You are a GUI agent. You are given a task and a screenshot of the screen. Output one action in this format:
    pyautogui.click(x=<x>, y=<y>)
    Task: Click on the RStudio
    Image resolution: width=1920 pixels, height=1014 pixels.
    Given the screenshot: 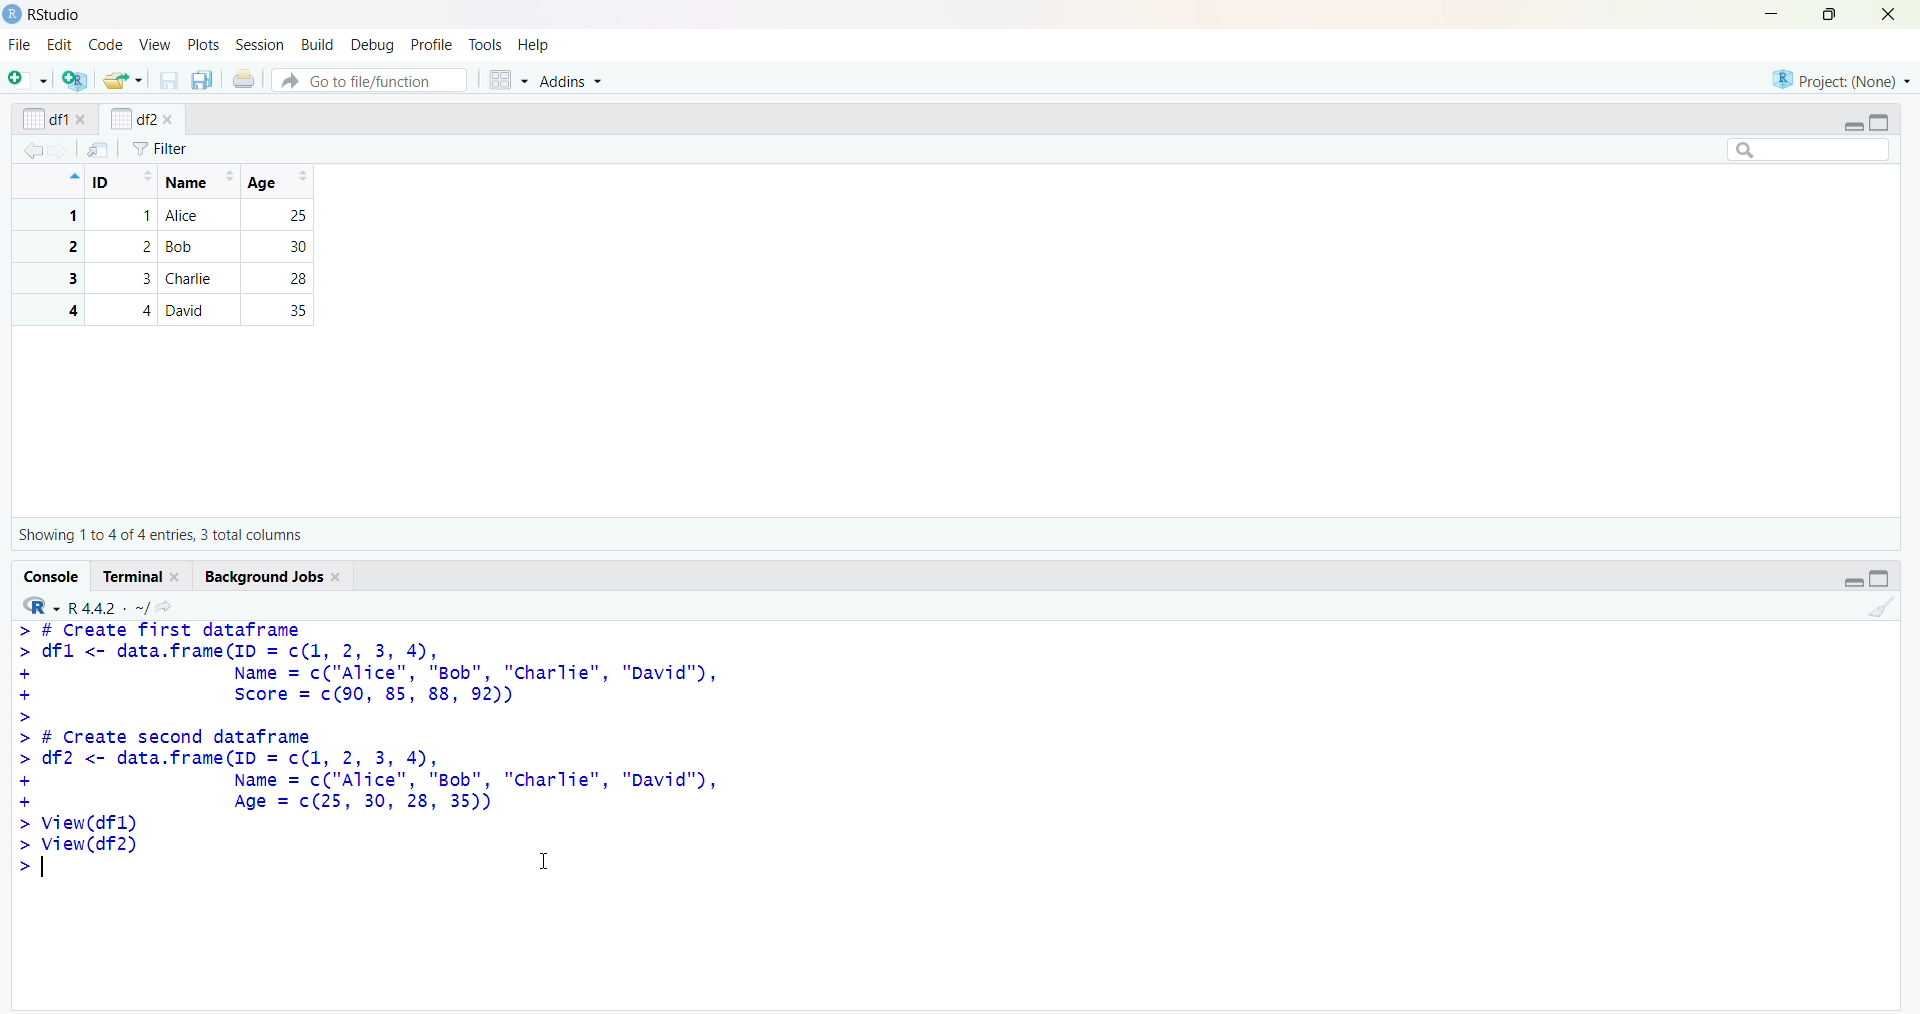 What is the action you would take?
    pyautogui.click(x=57, y=15)
    